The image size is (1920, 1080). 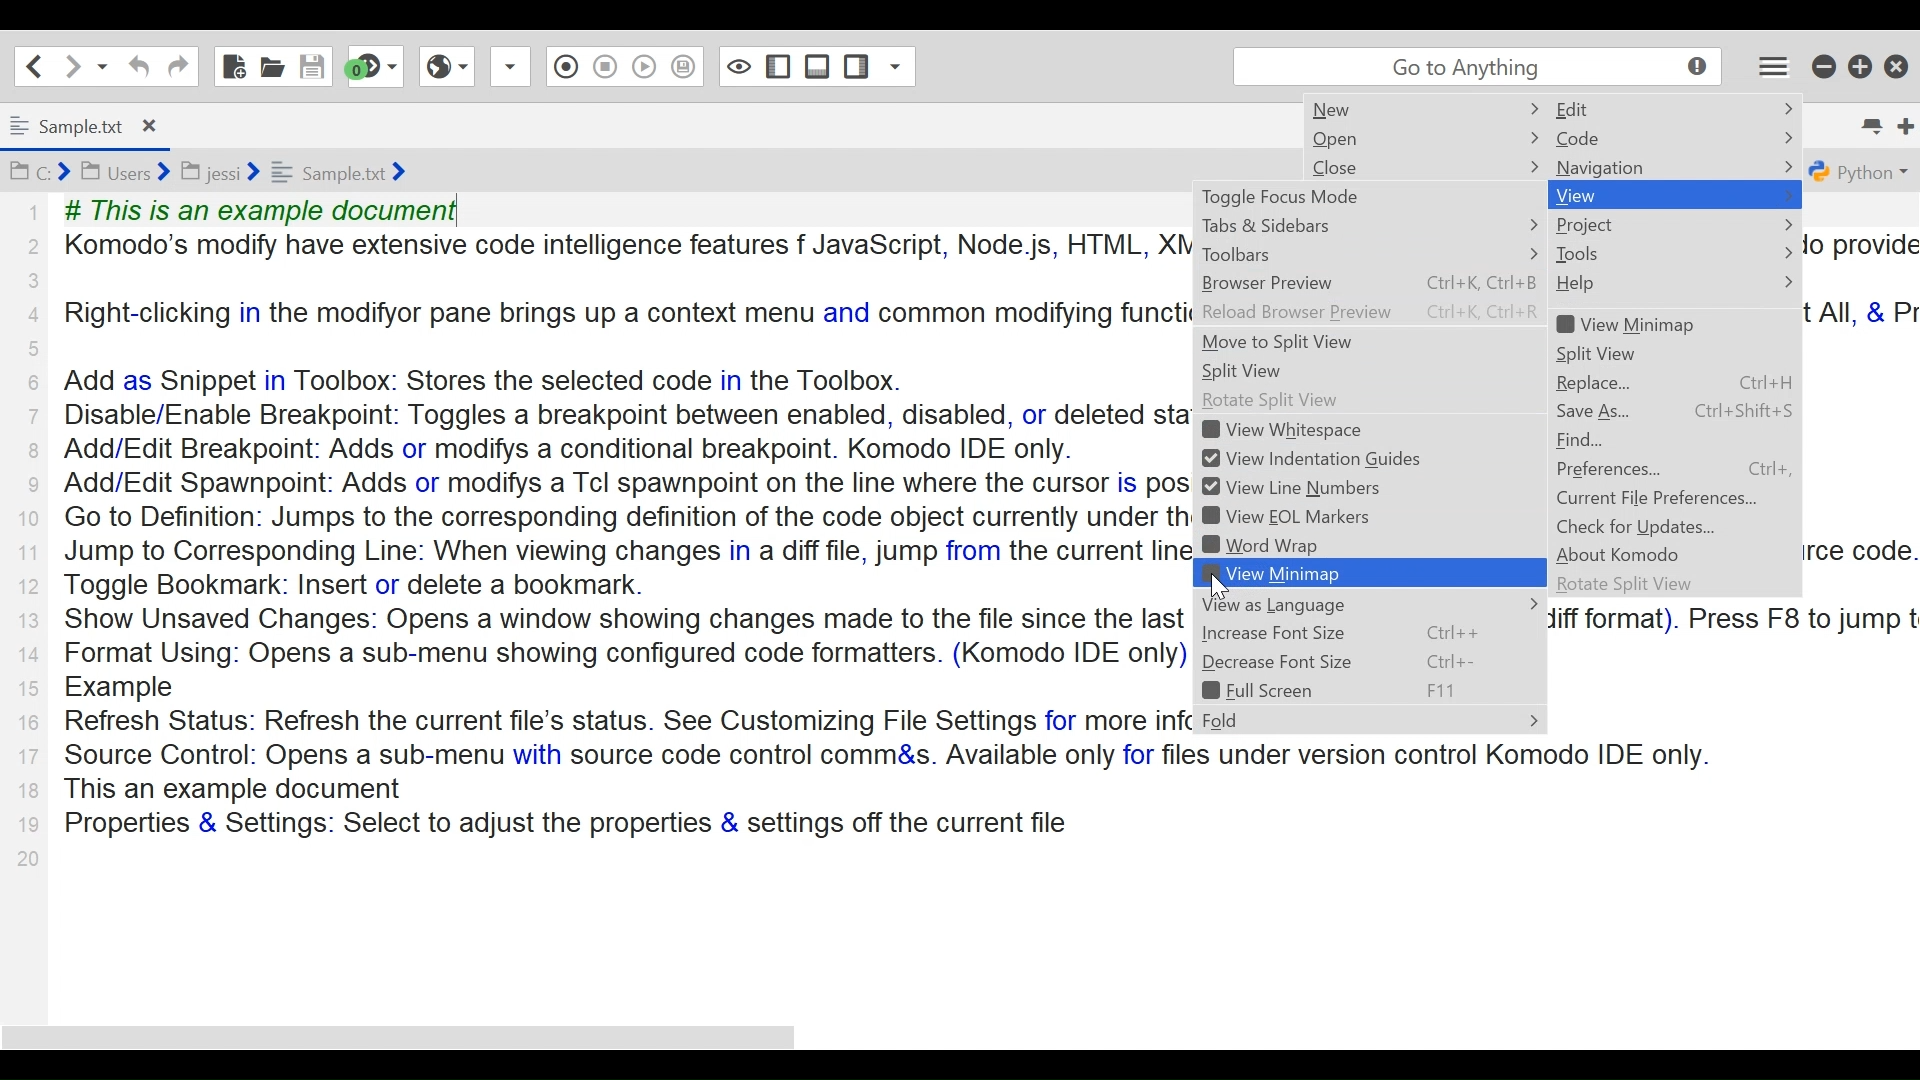 What do you see at coordinates (1308, 517) in the screenshot?
I see `View EQL Markers` at bounding box center [1308, 517].